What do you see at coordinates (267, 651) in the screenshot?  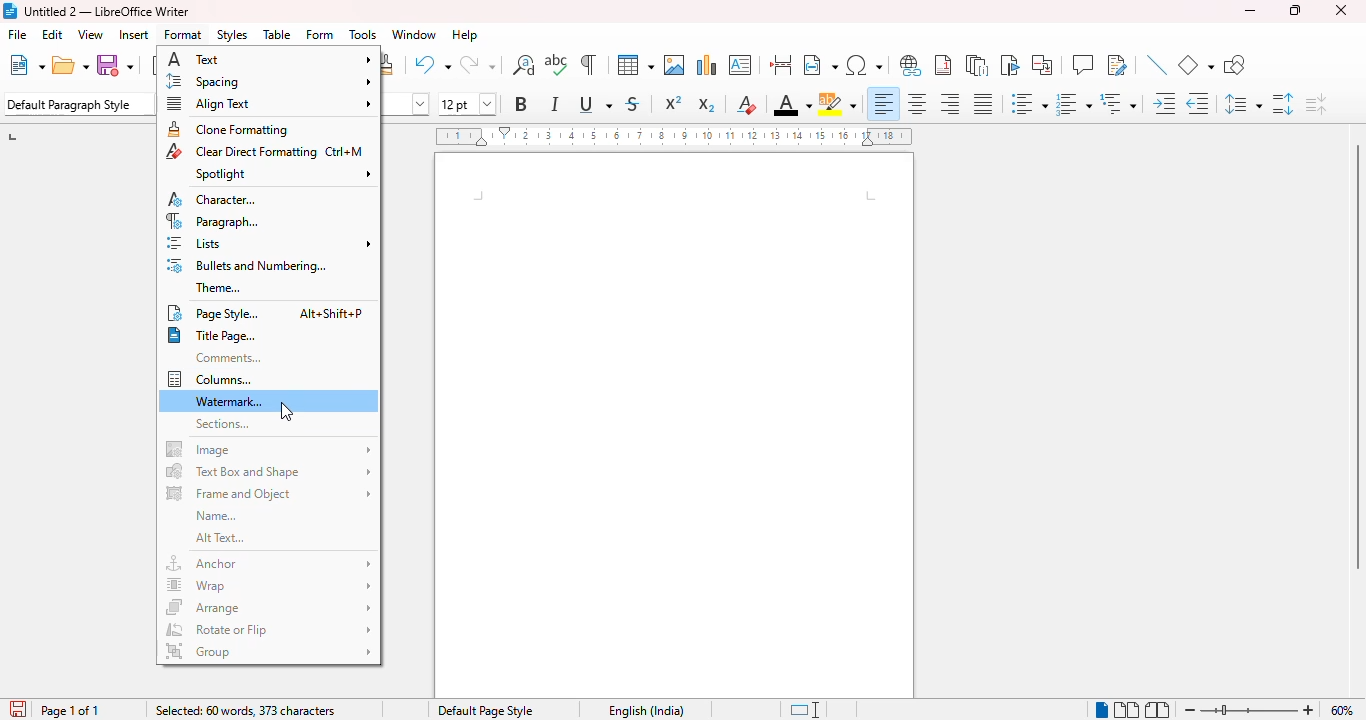 I see `group` at bounding box center [267, 651].